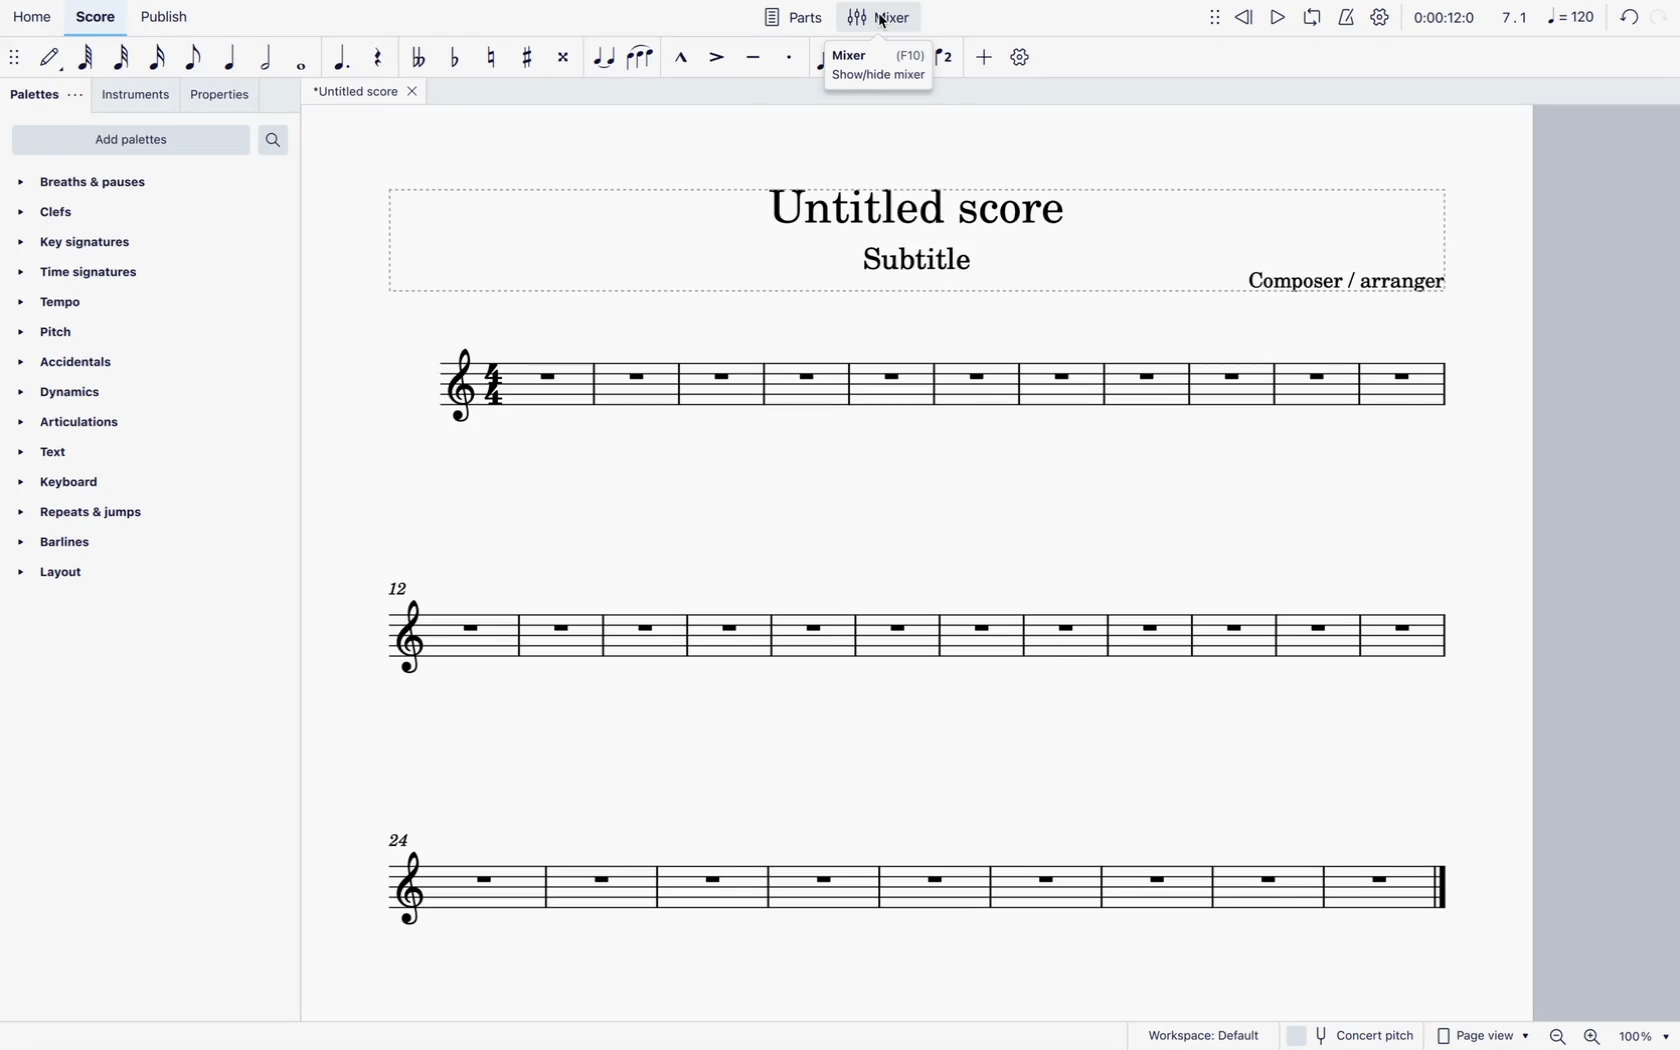  What do you see at coordinates (97, 18) in the screenshot?
I see `score` at bounding box center [97, 18].